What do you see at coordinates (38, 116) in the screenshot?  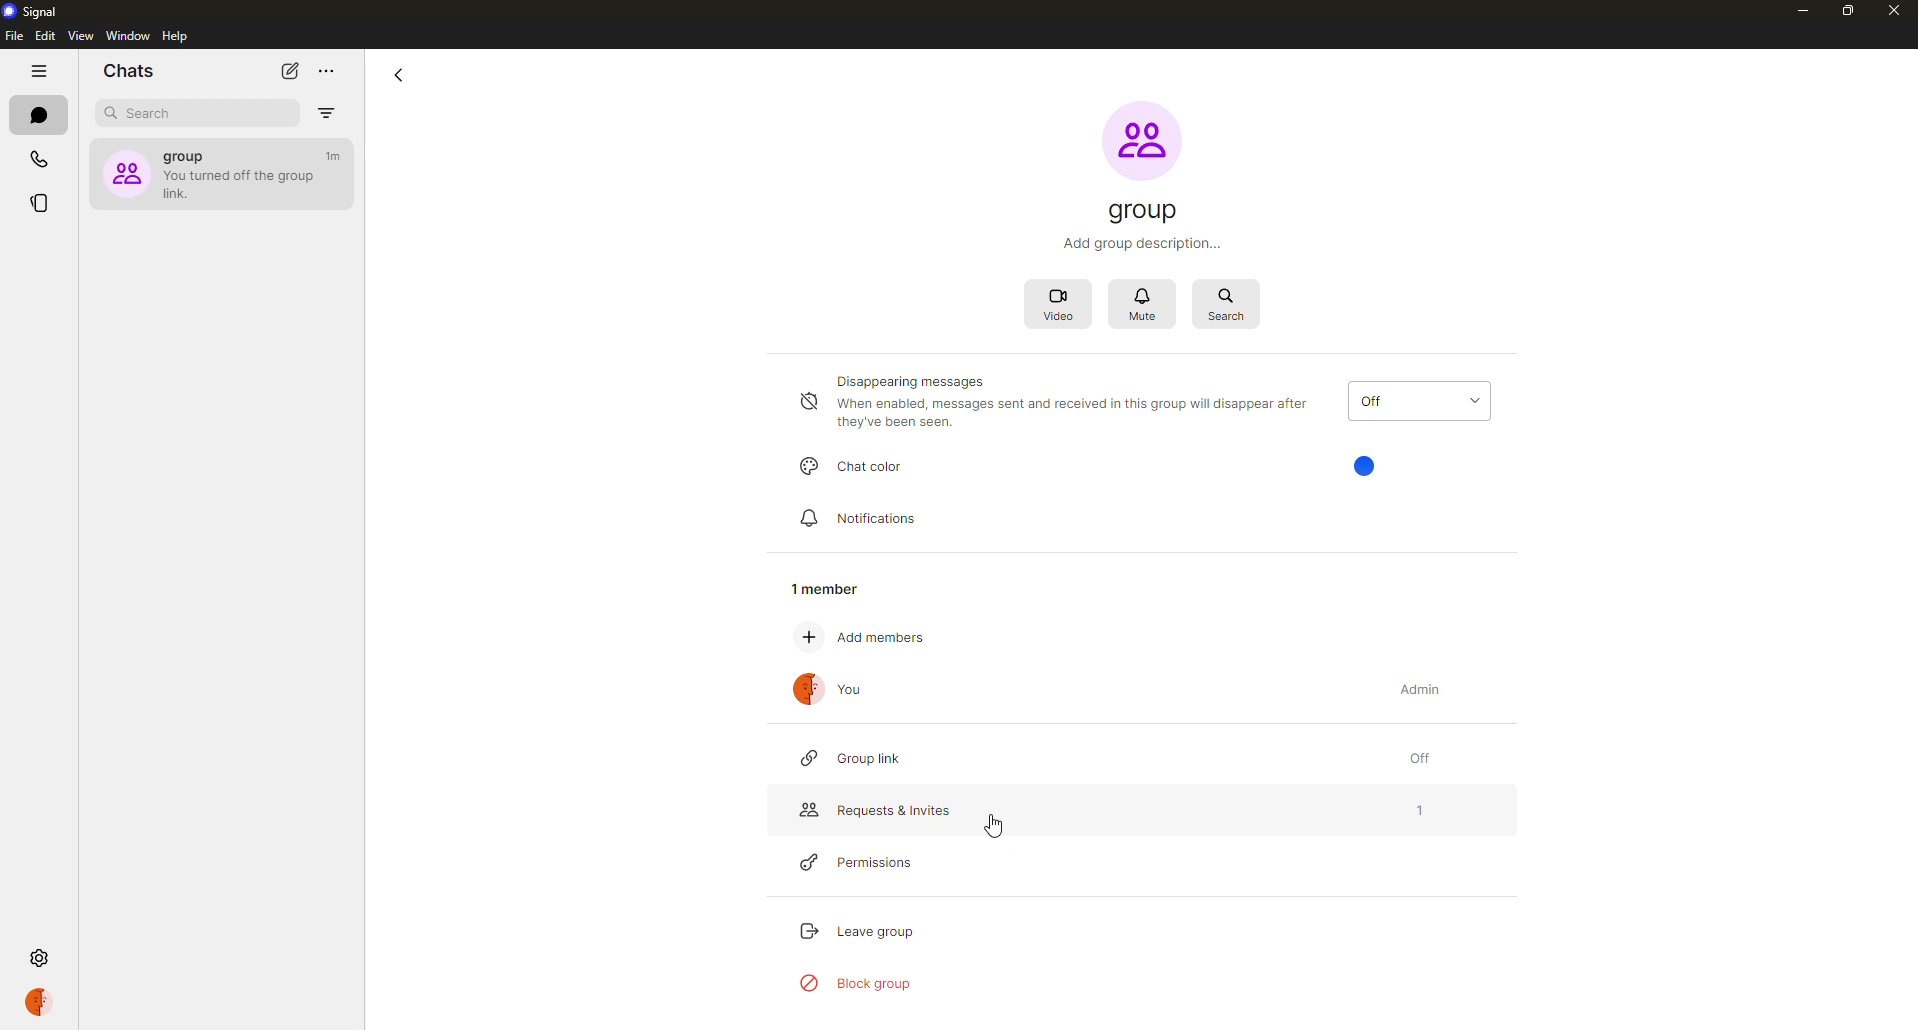 I see `chats` at bounding box center [38, 116].